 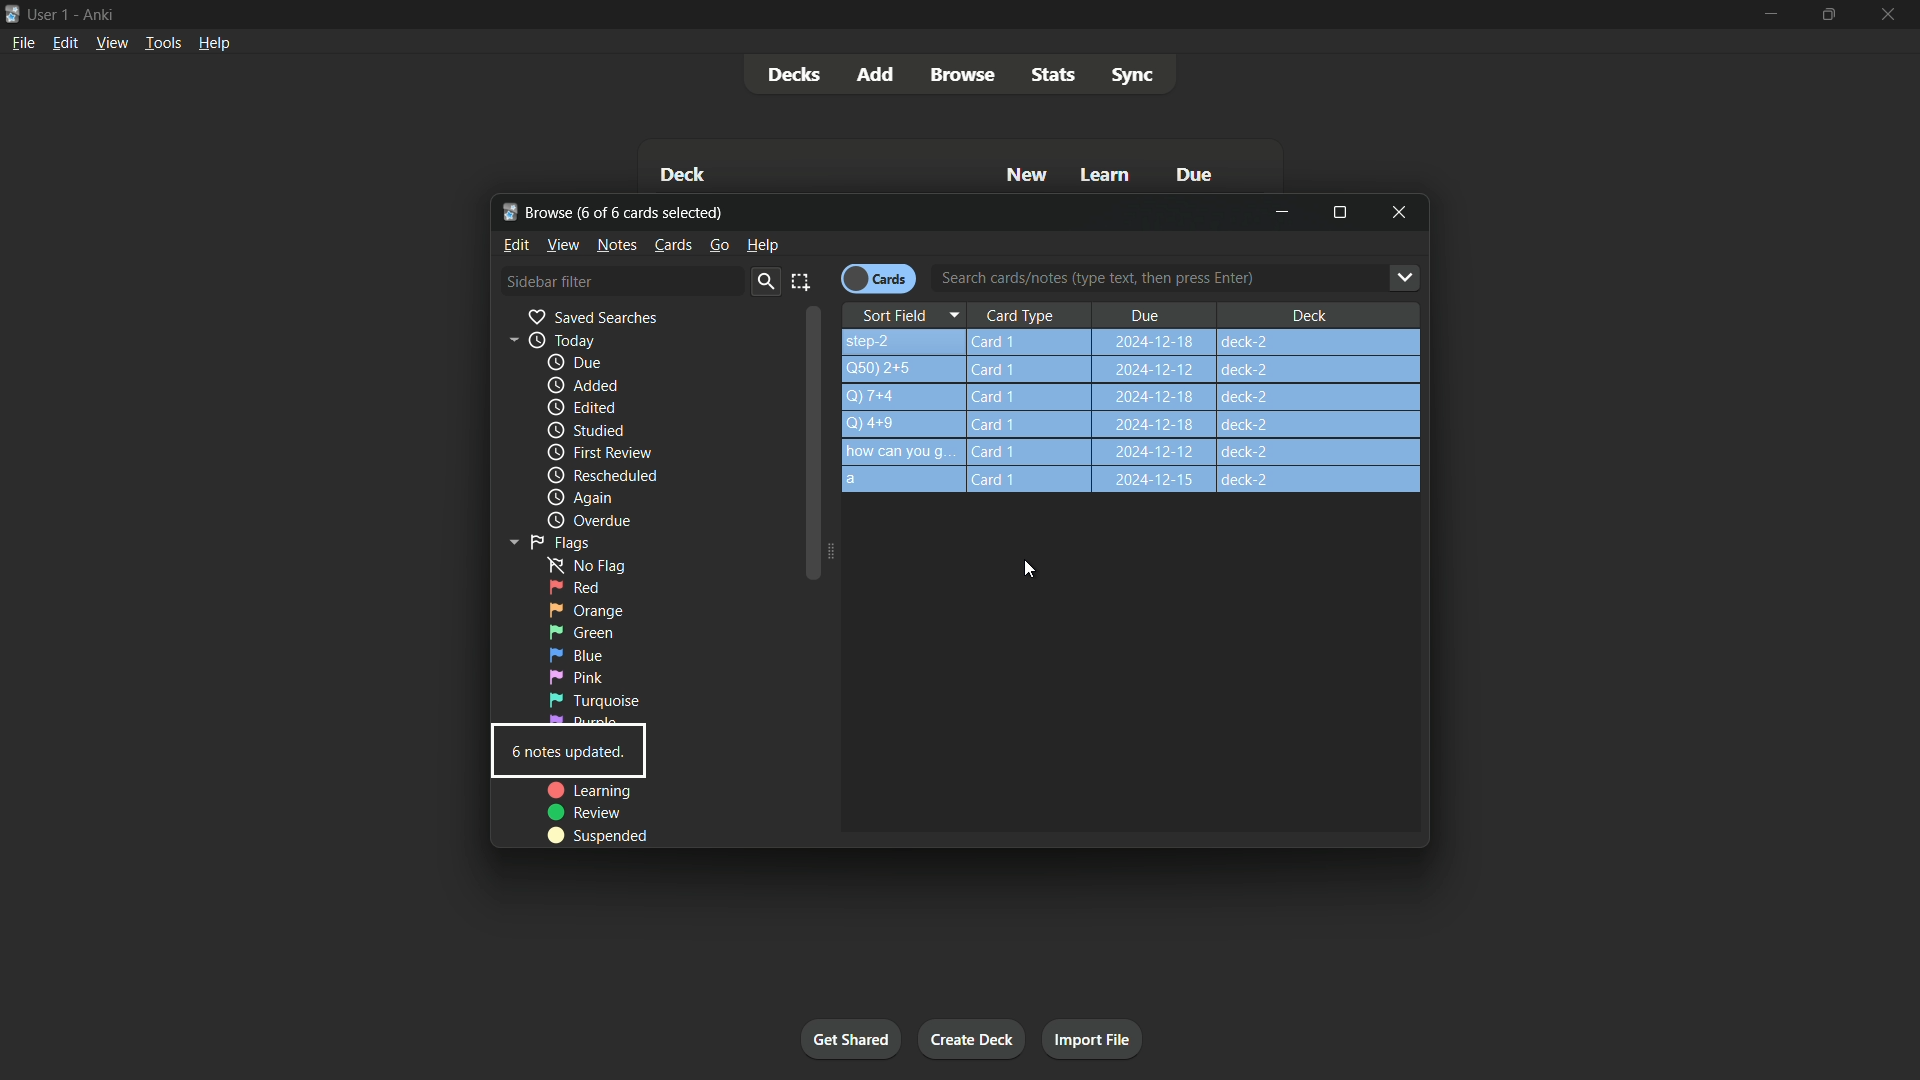 I want to click on Purple, so click(x=592, y=721).